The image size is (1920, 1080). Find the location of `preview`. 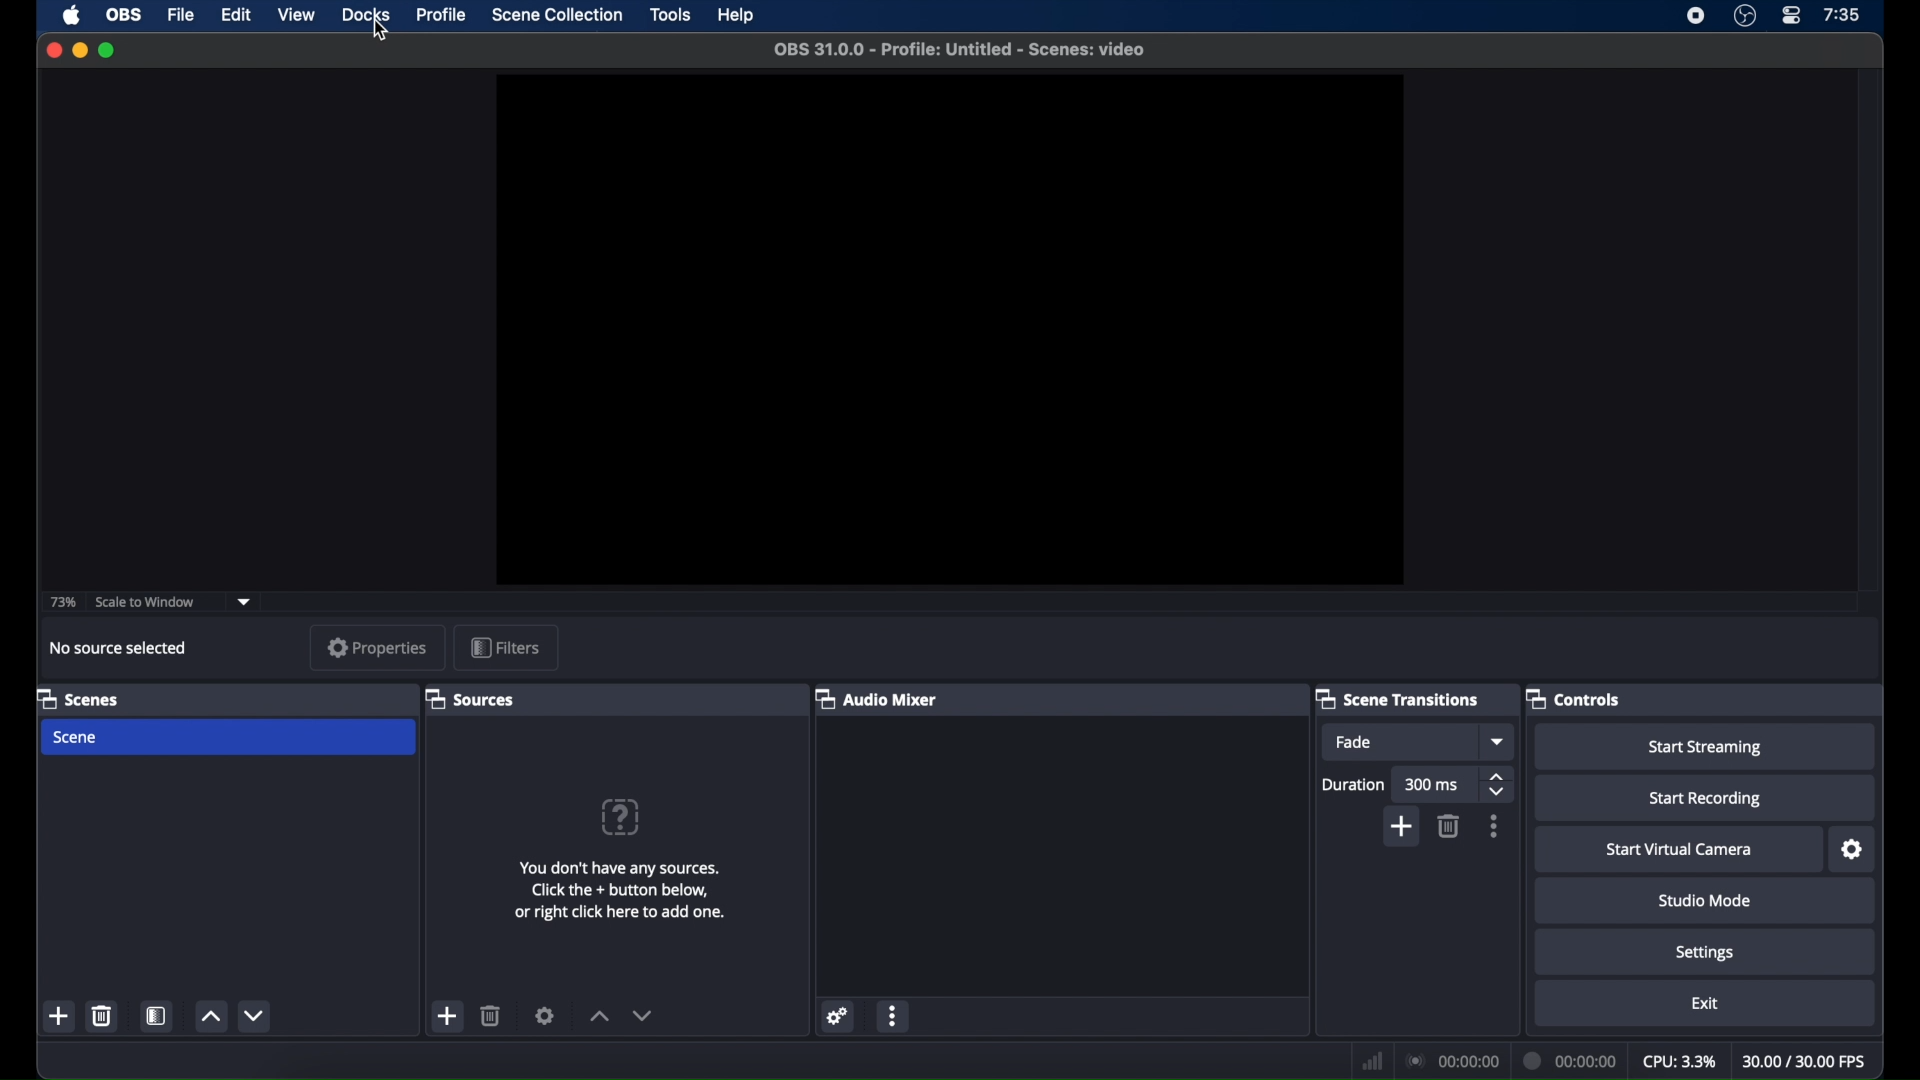

preview is located at coordinates (949, 331).